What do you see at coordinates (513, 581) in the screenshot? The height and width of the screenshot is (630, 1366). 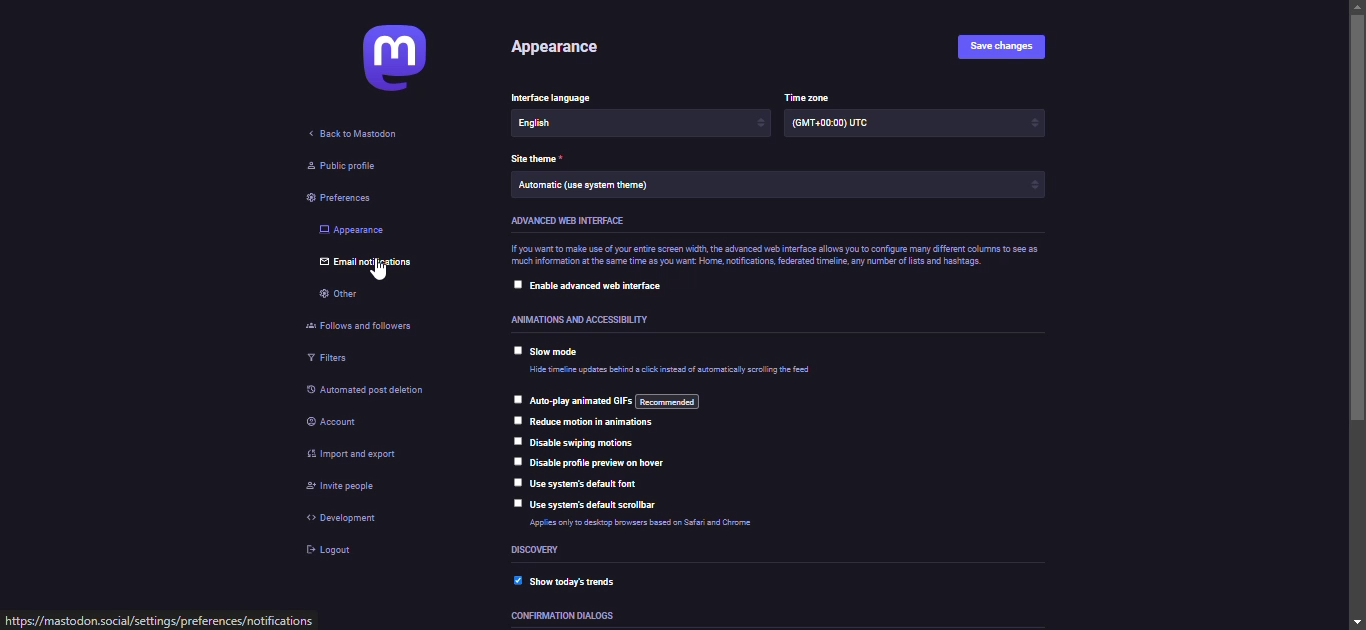 I see `enabled` at bounding box center [513, 581].